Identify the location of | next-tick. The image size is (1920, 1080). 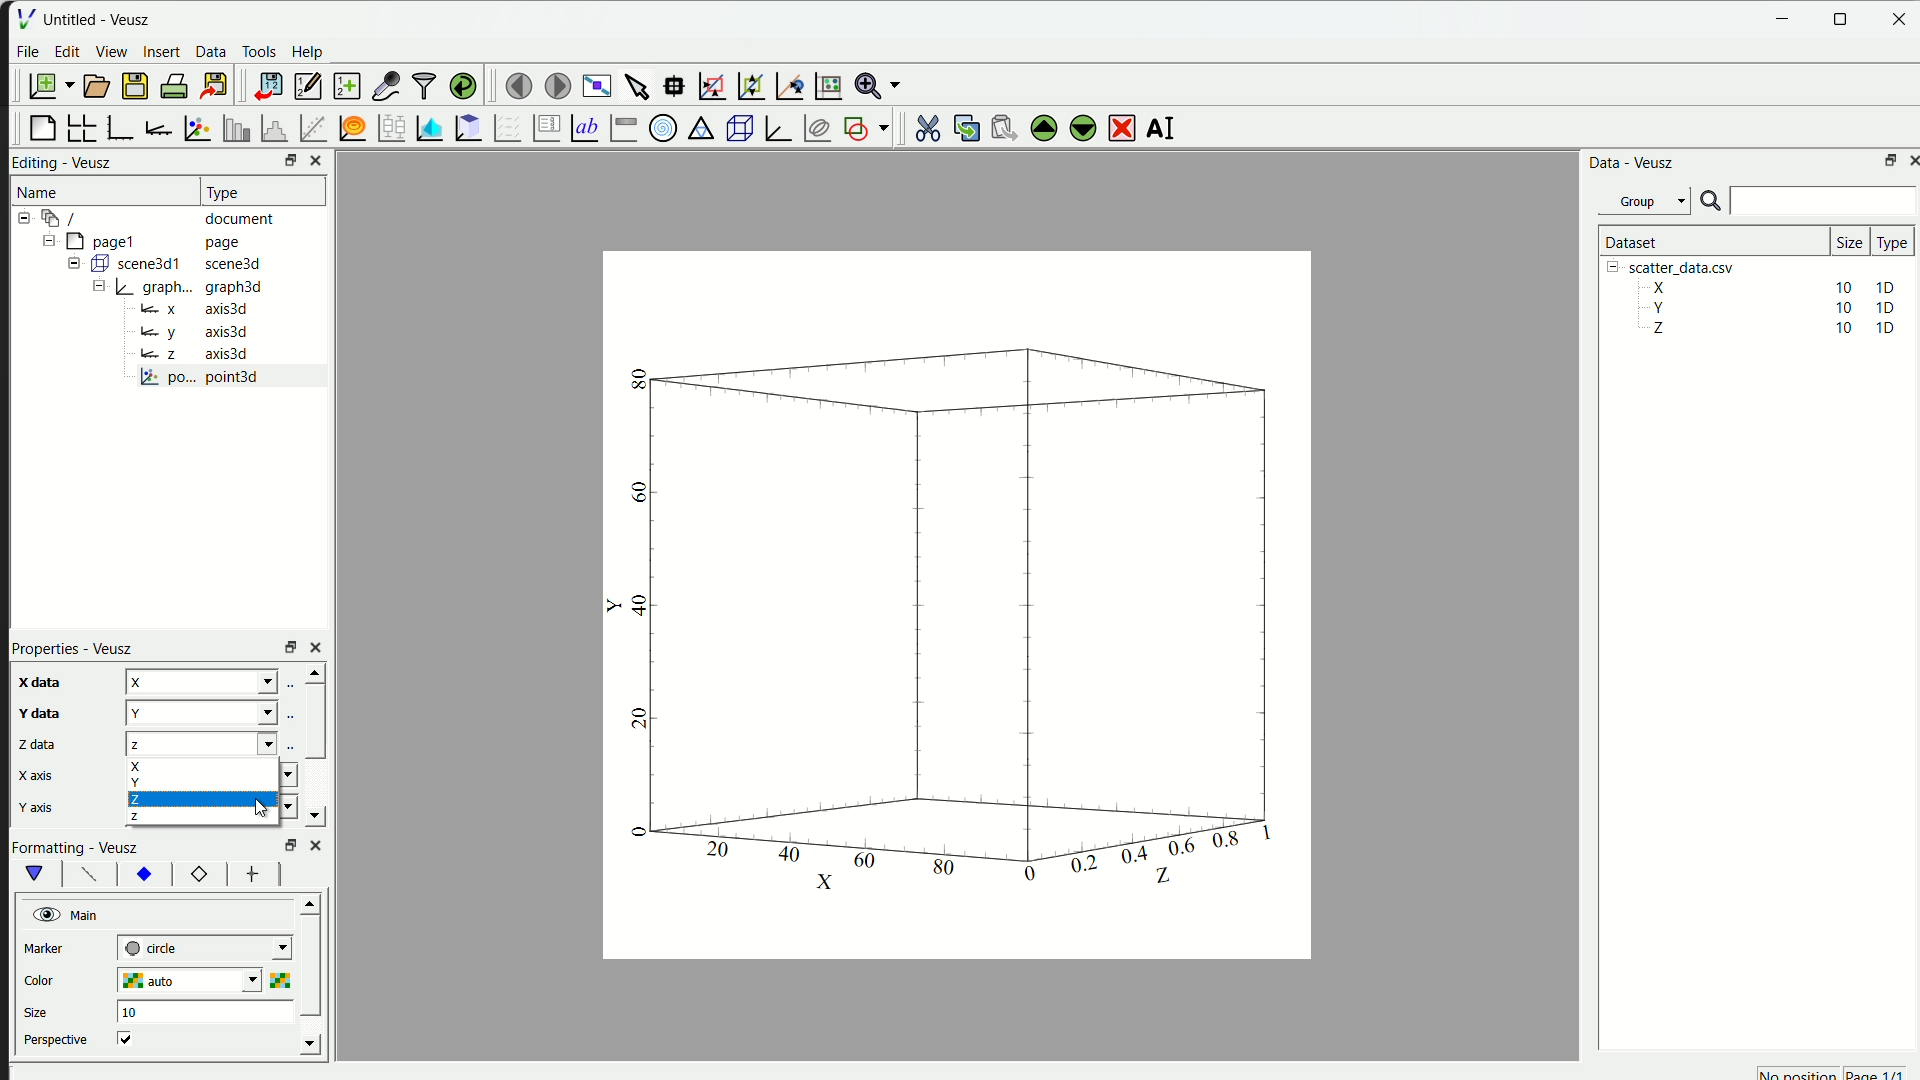
(214, 950).